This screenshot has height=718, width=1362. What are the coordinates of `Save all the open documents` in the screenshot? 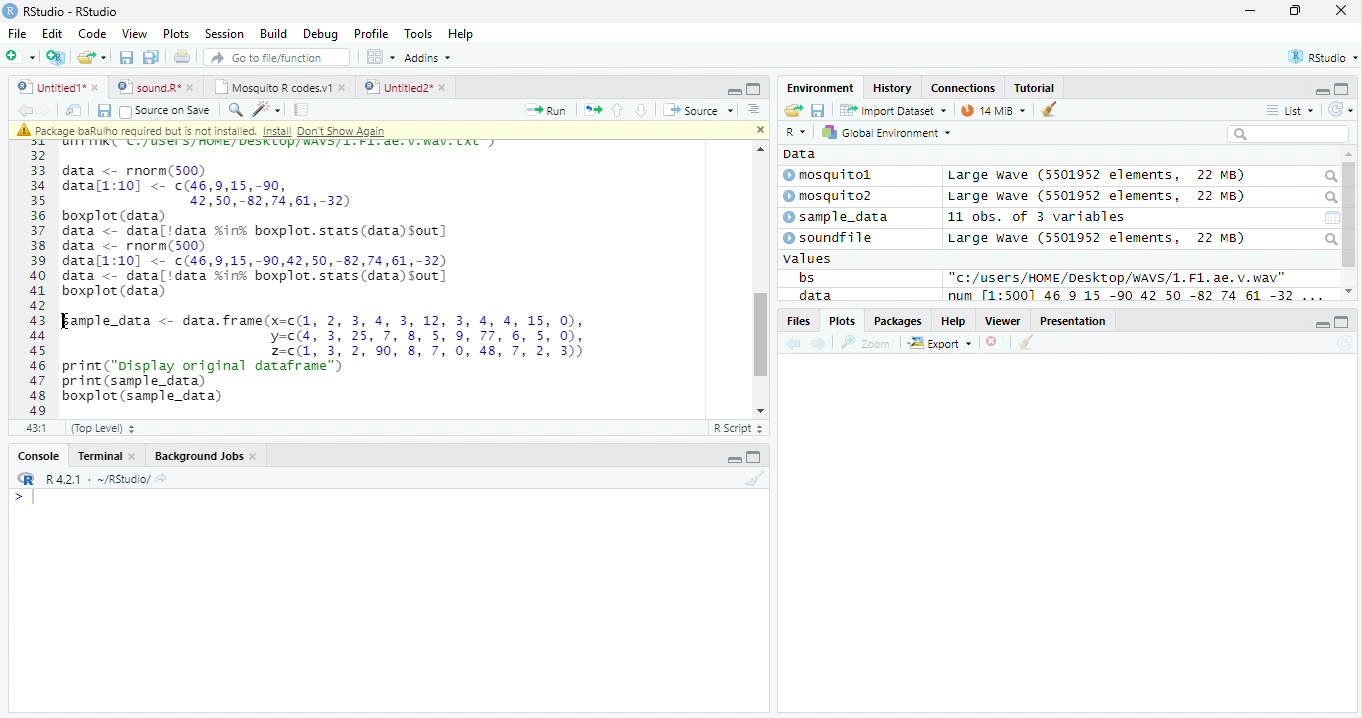 It's located at (151, 58).